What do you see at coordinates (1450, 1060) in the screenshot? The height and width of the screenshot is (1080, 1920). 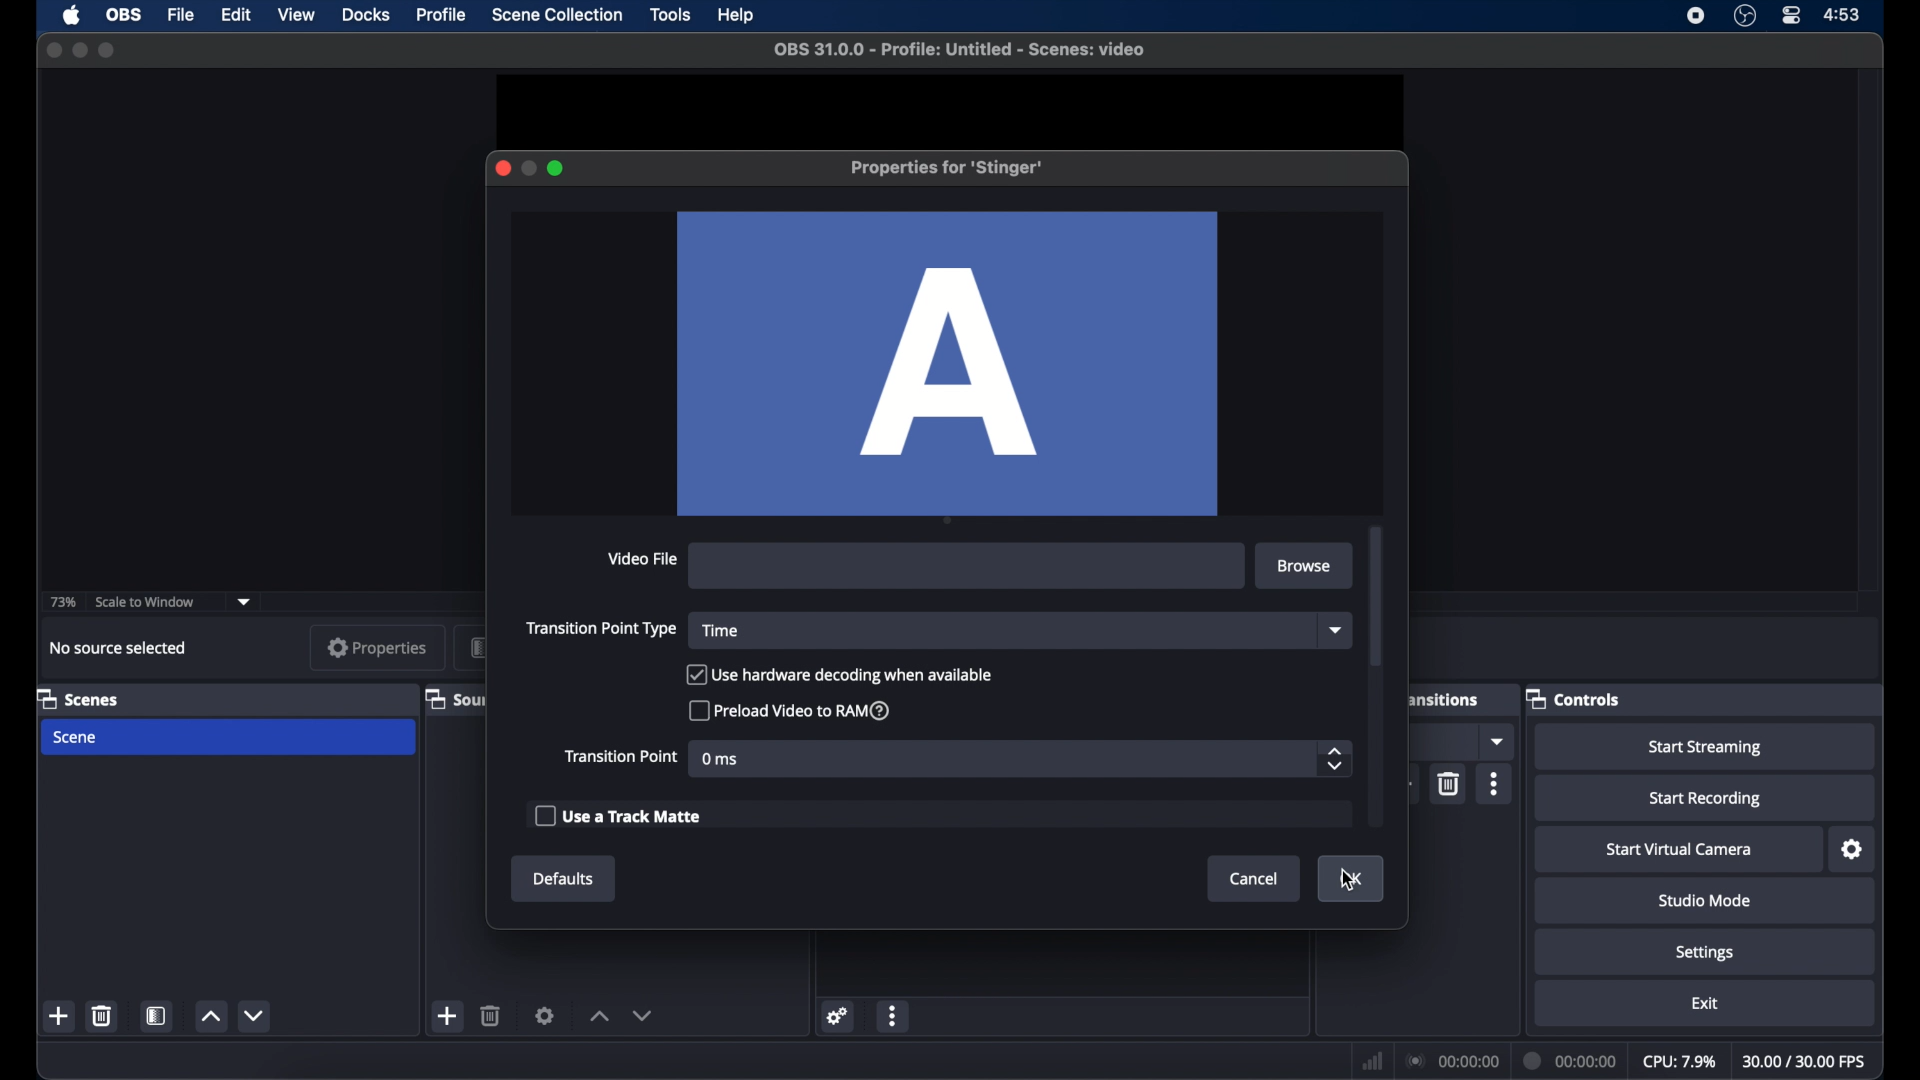 I see `connection` at bounding box center [1450, 1060].